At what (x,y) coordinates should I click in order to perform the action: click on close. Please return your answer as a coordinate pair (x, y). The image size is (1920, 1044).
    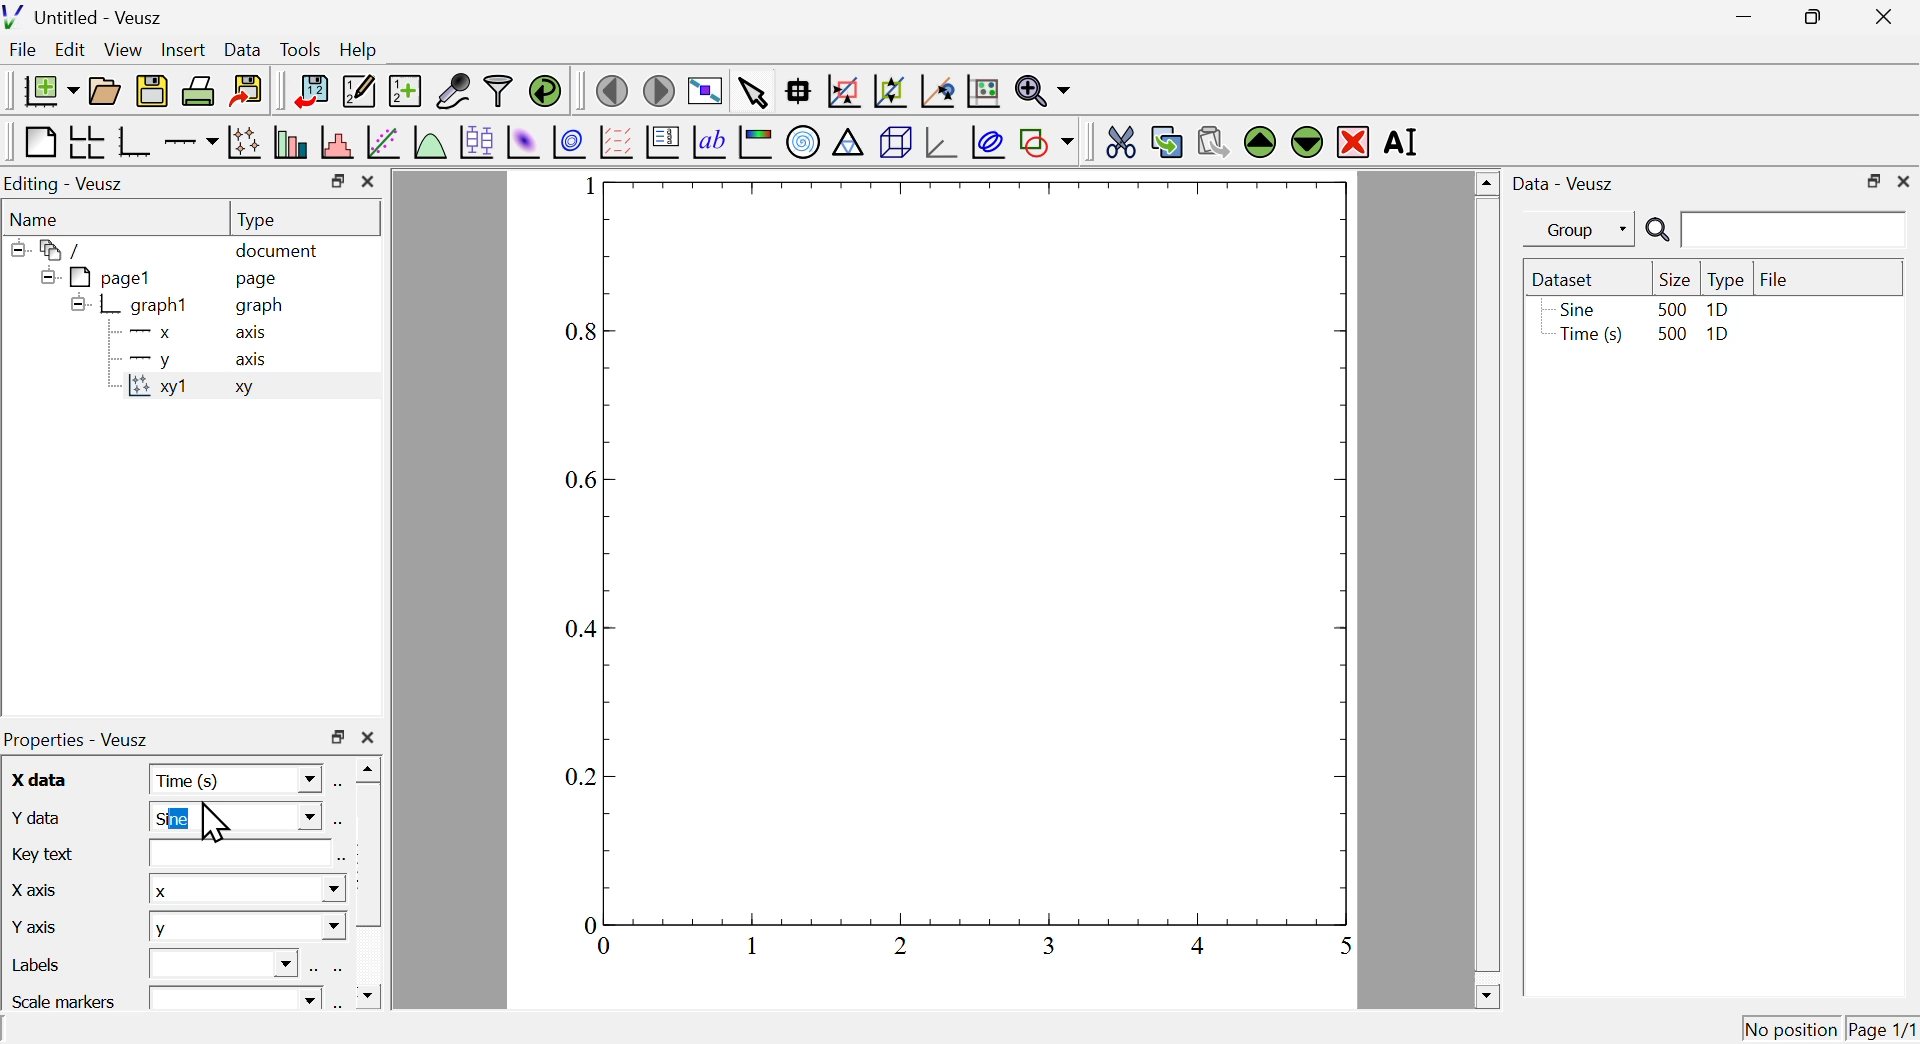
    Looking at the image, I should click on (367, 738).